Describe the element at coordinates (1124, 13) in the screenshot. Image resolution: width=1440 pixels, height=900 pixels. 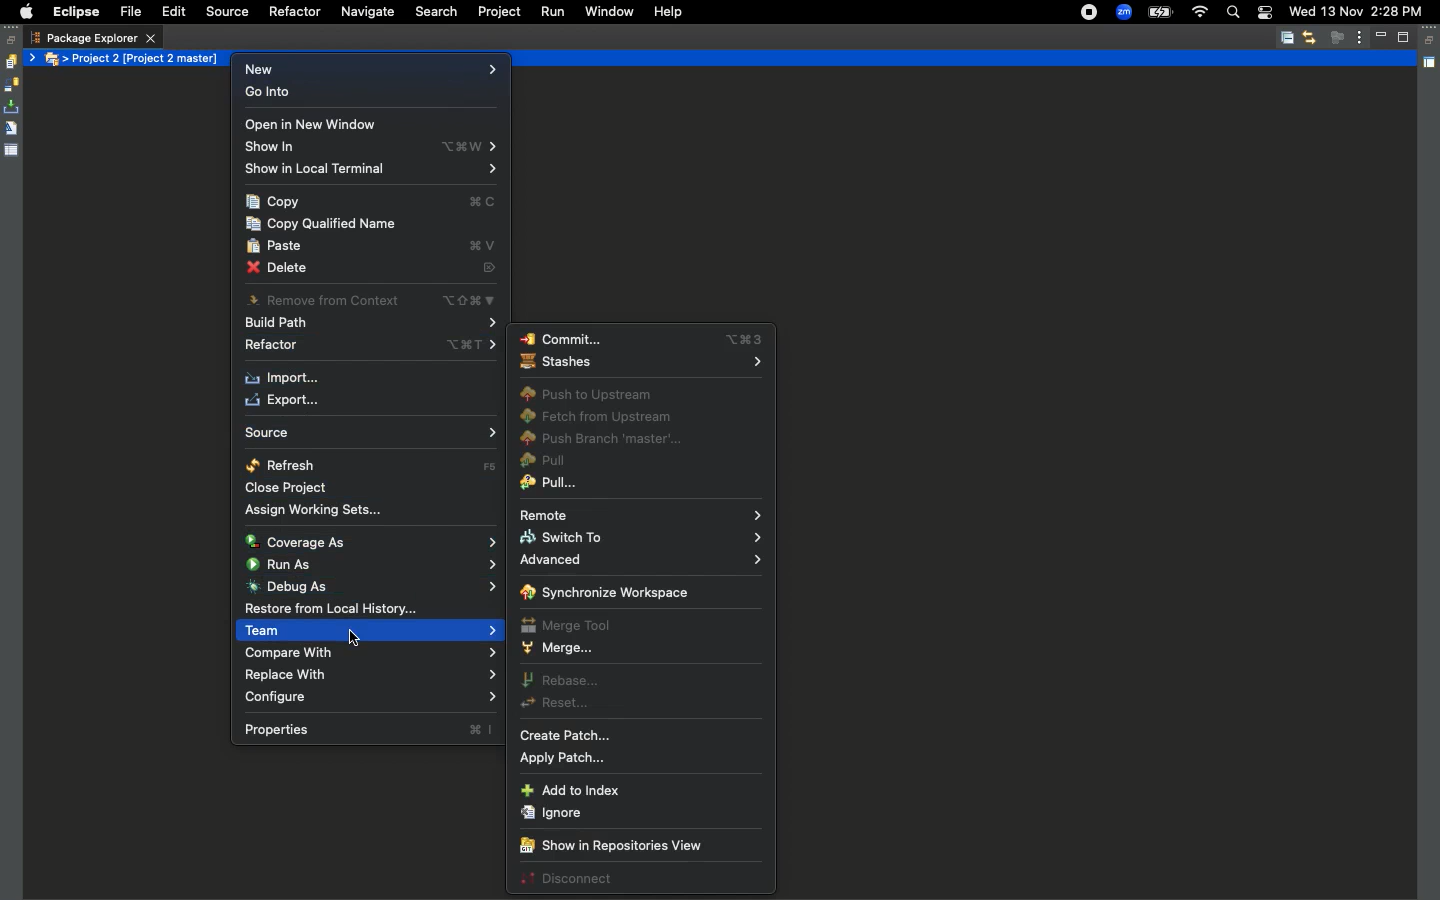
I see `Zoom` at that location.